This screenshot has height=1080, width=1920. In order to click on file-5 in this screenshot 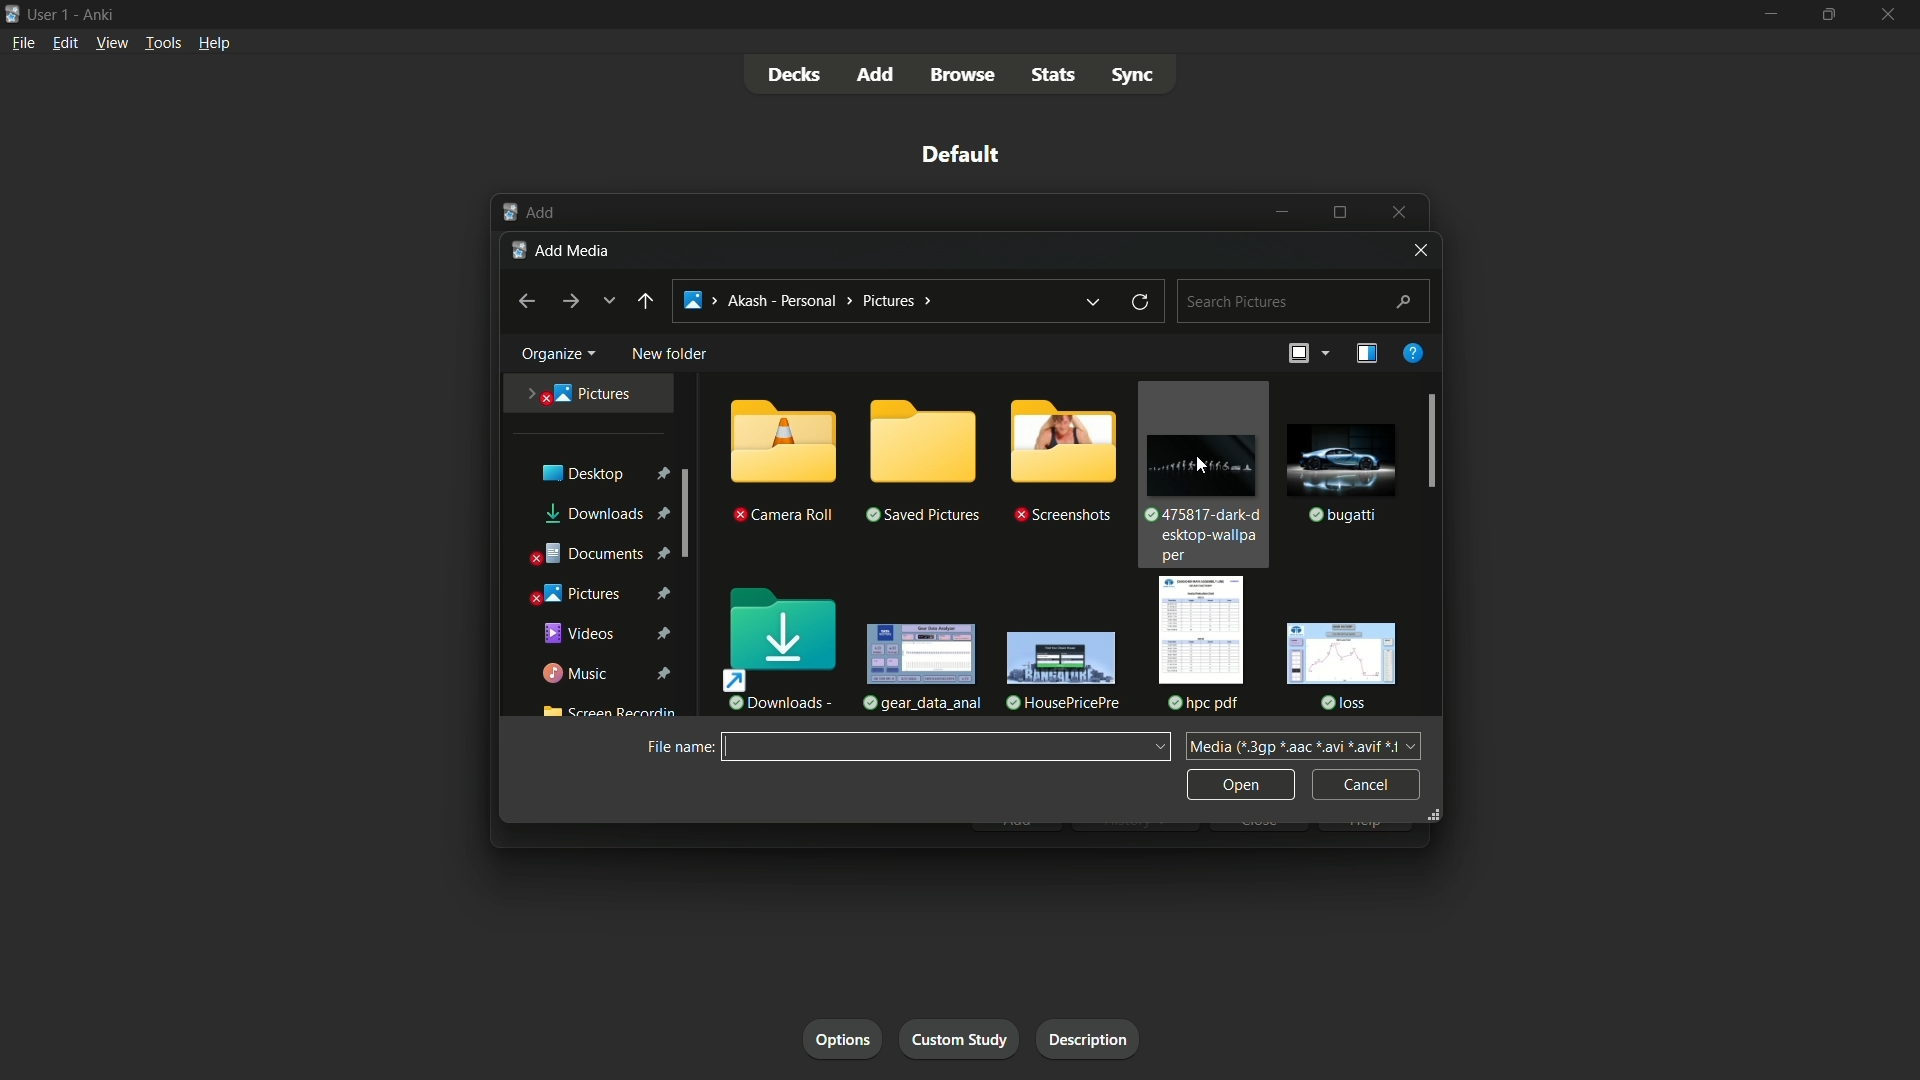, I will do `click(1201, 643)`.